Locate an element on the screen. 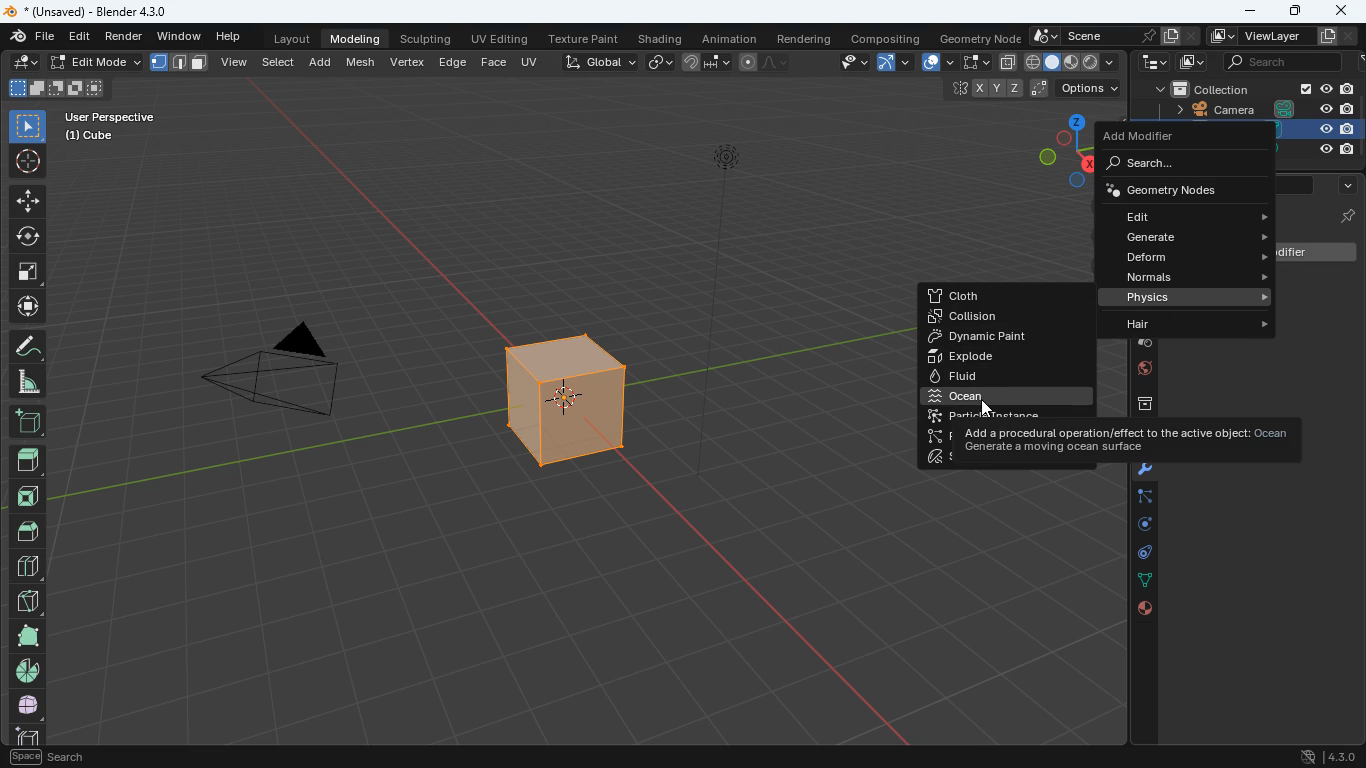 The image size is (1366, 768). viewlayer is located at coordinates (1277, 36).